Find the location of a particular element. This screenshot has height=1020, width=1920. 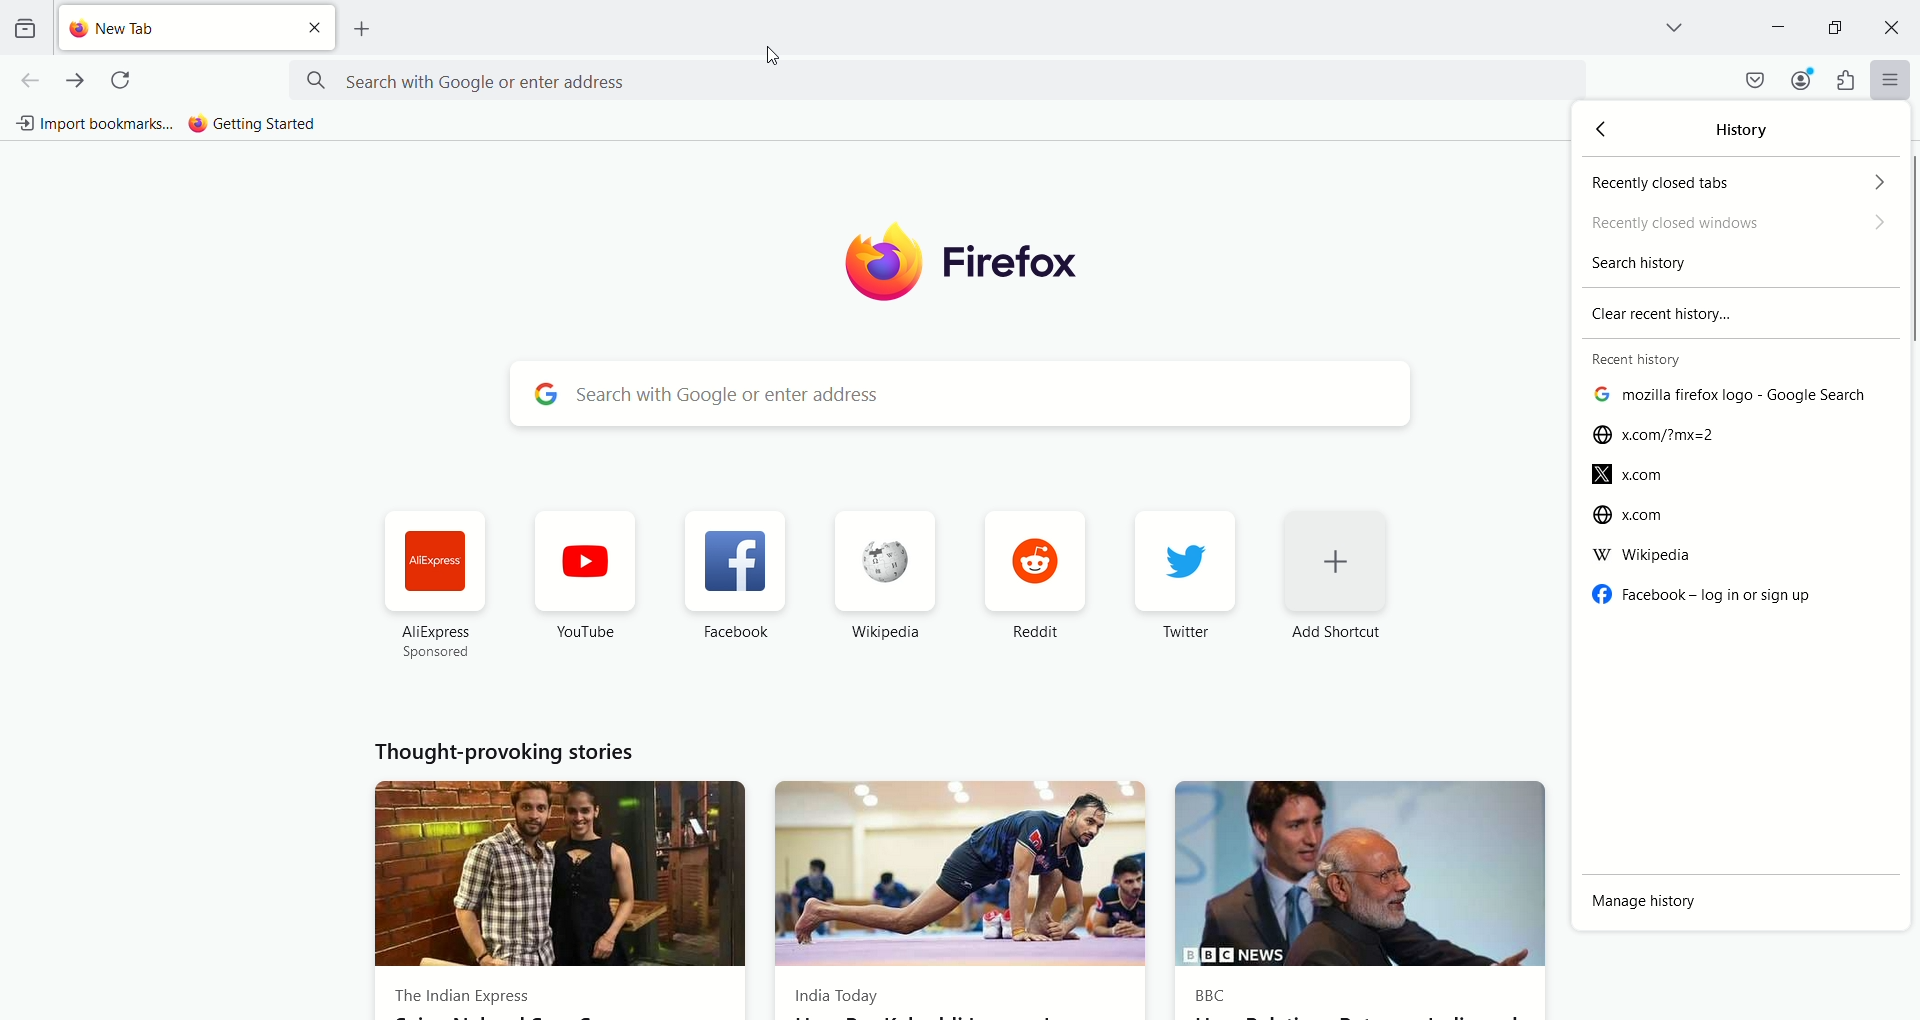

reddit is located at coordinates (1042, 575).